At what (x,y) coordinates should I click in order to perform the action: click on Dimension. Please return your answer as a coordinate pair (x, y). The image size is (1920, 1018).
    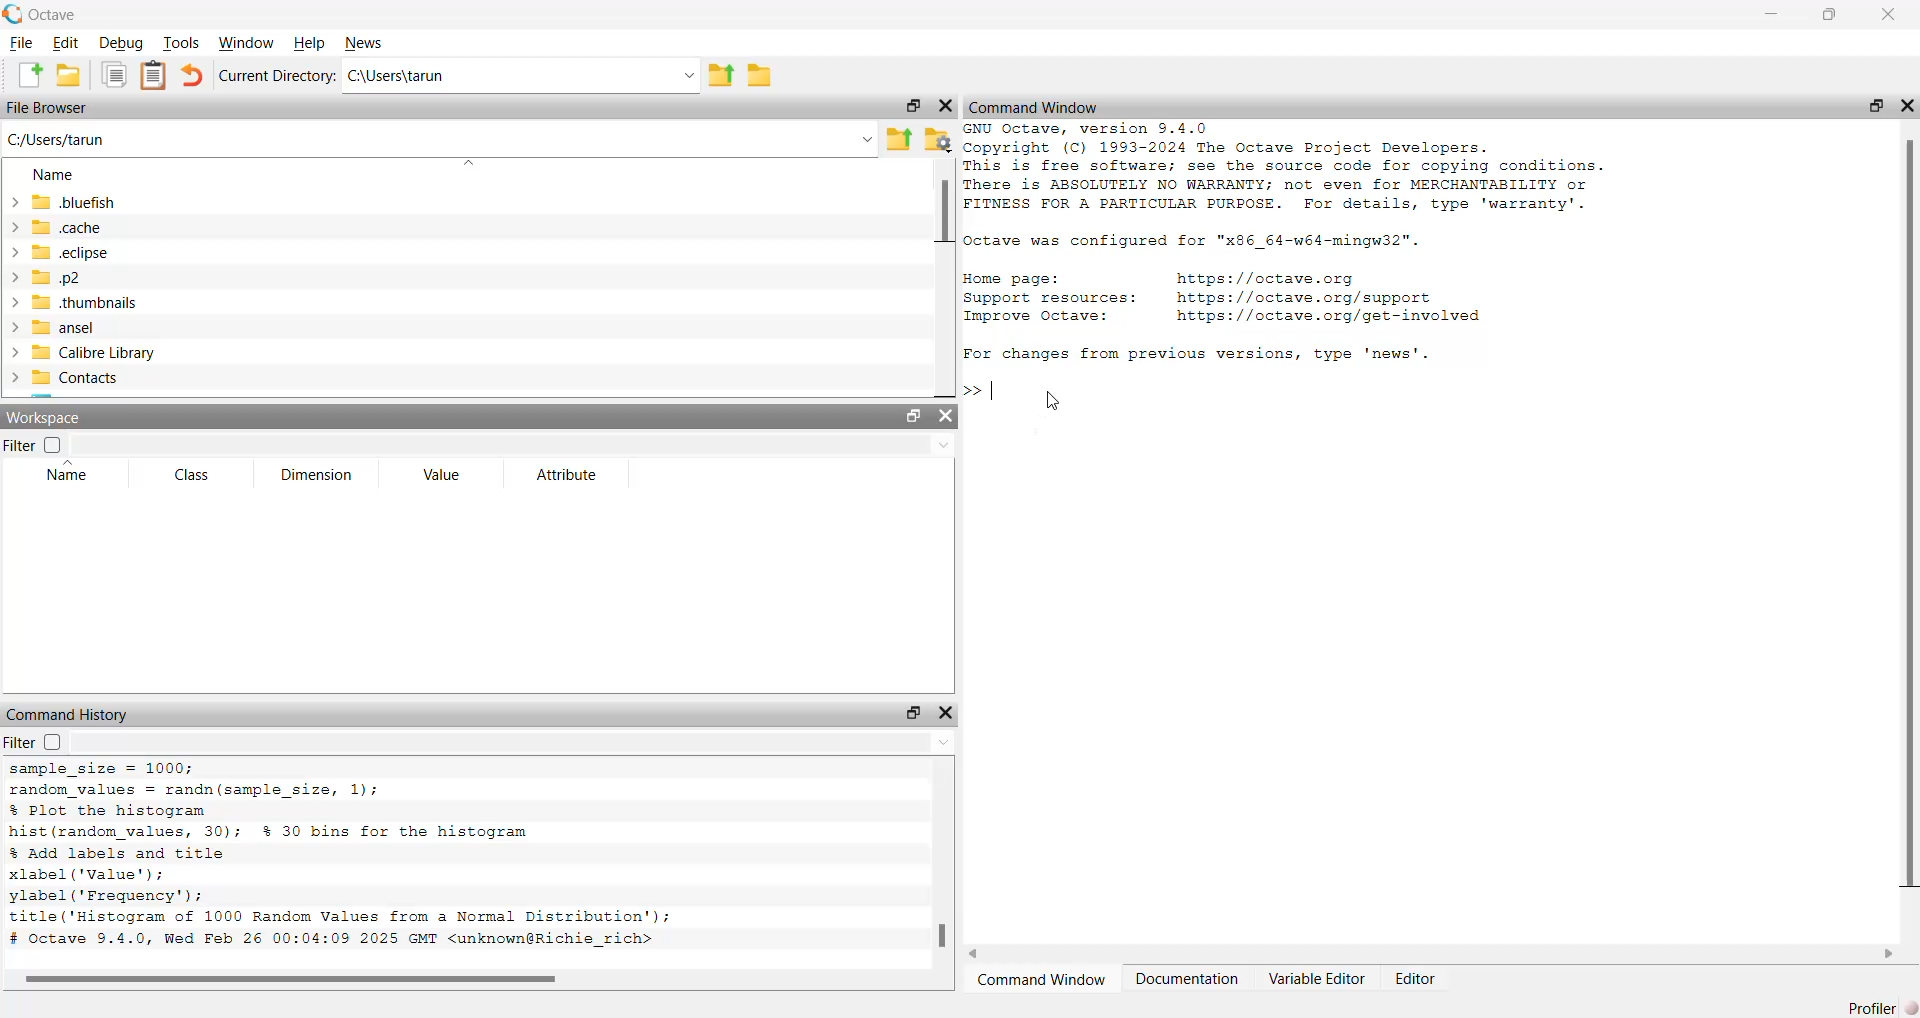
    Looking at the image, I should click on (316, 475).